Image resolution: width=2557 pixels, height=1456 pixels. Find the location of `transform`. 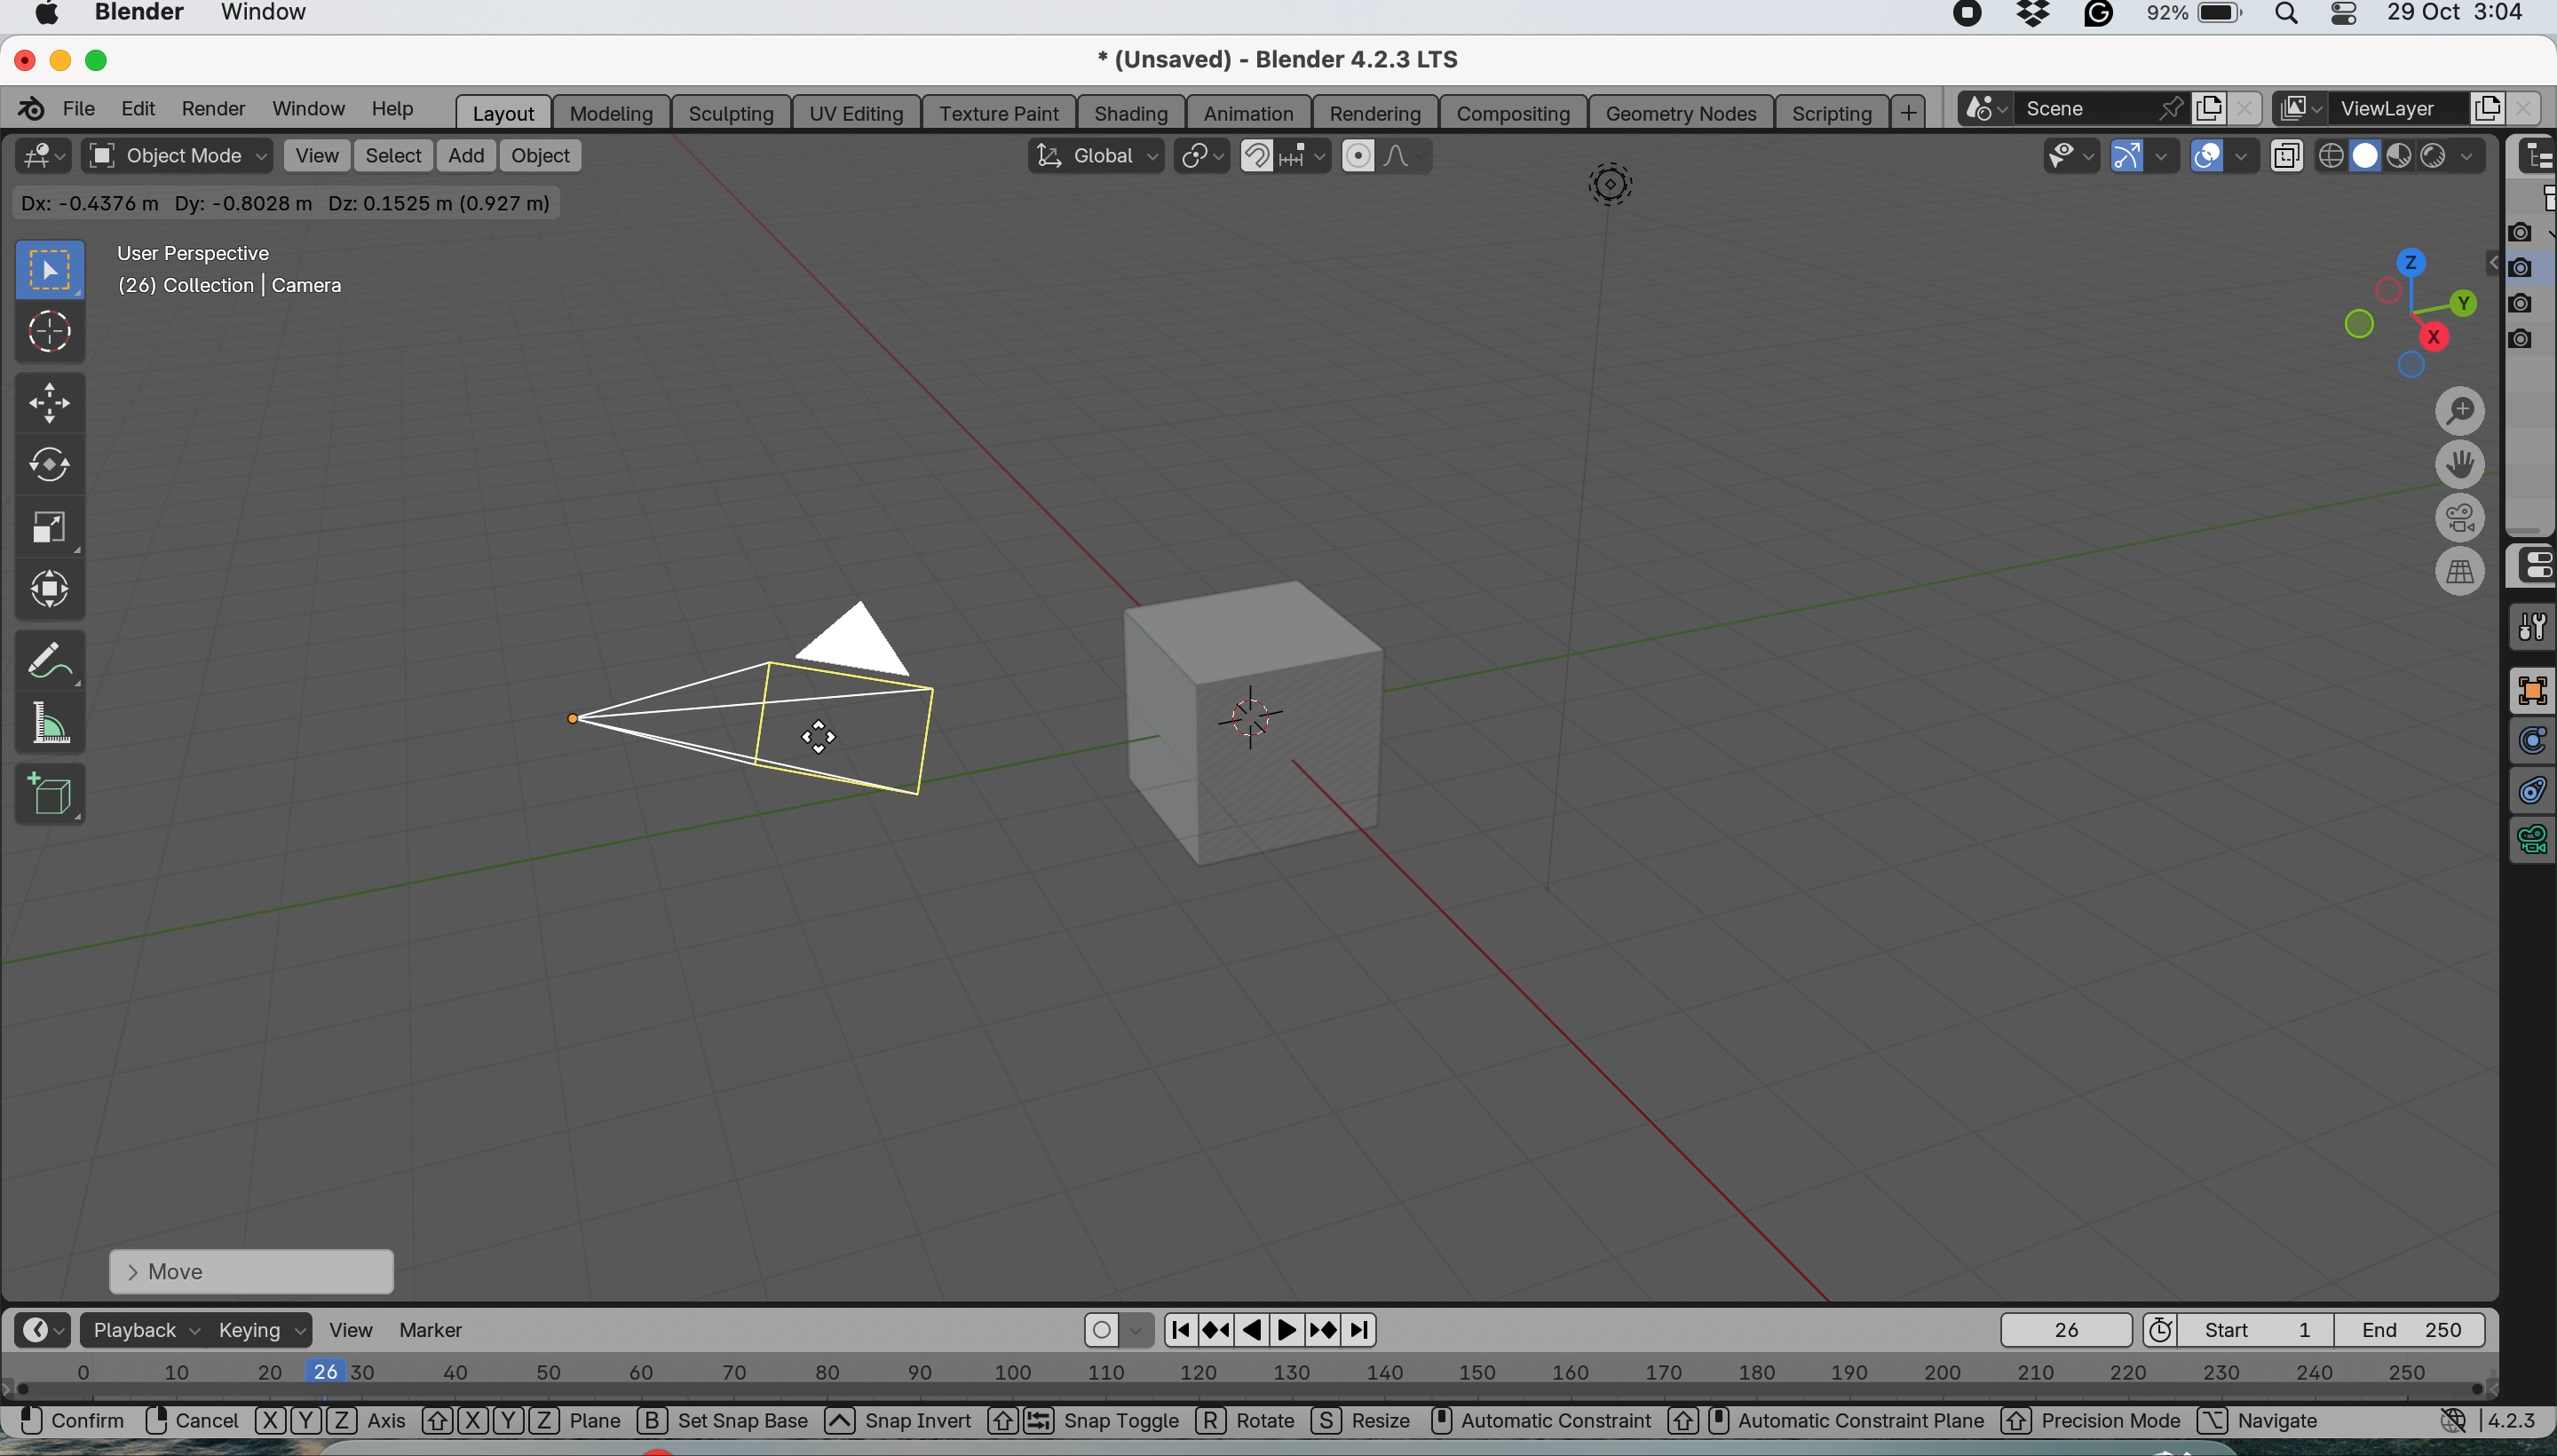

transform is located at coordinates (54, 588).